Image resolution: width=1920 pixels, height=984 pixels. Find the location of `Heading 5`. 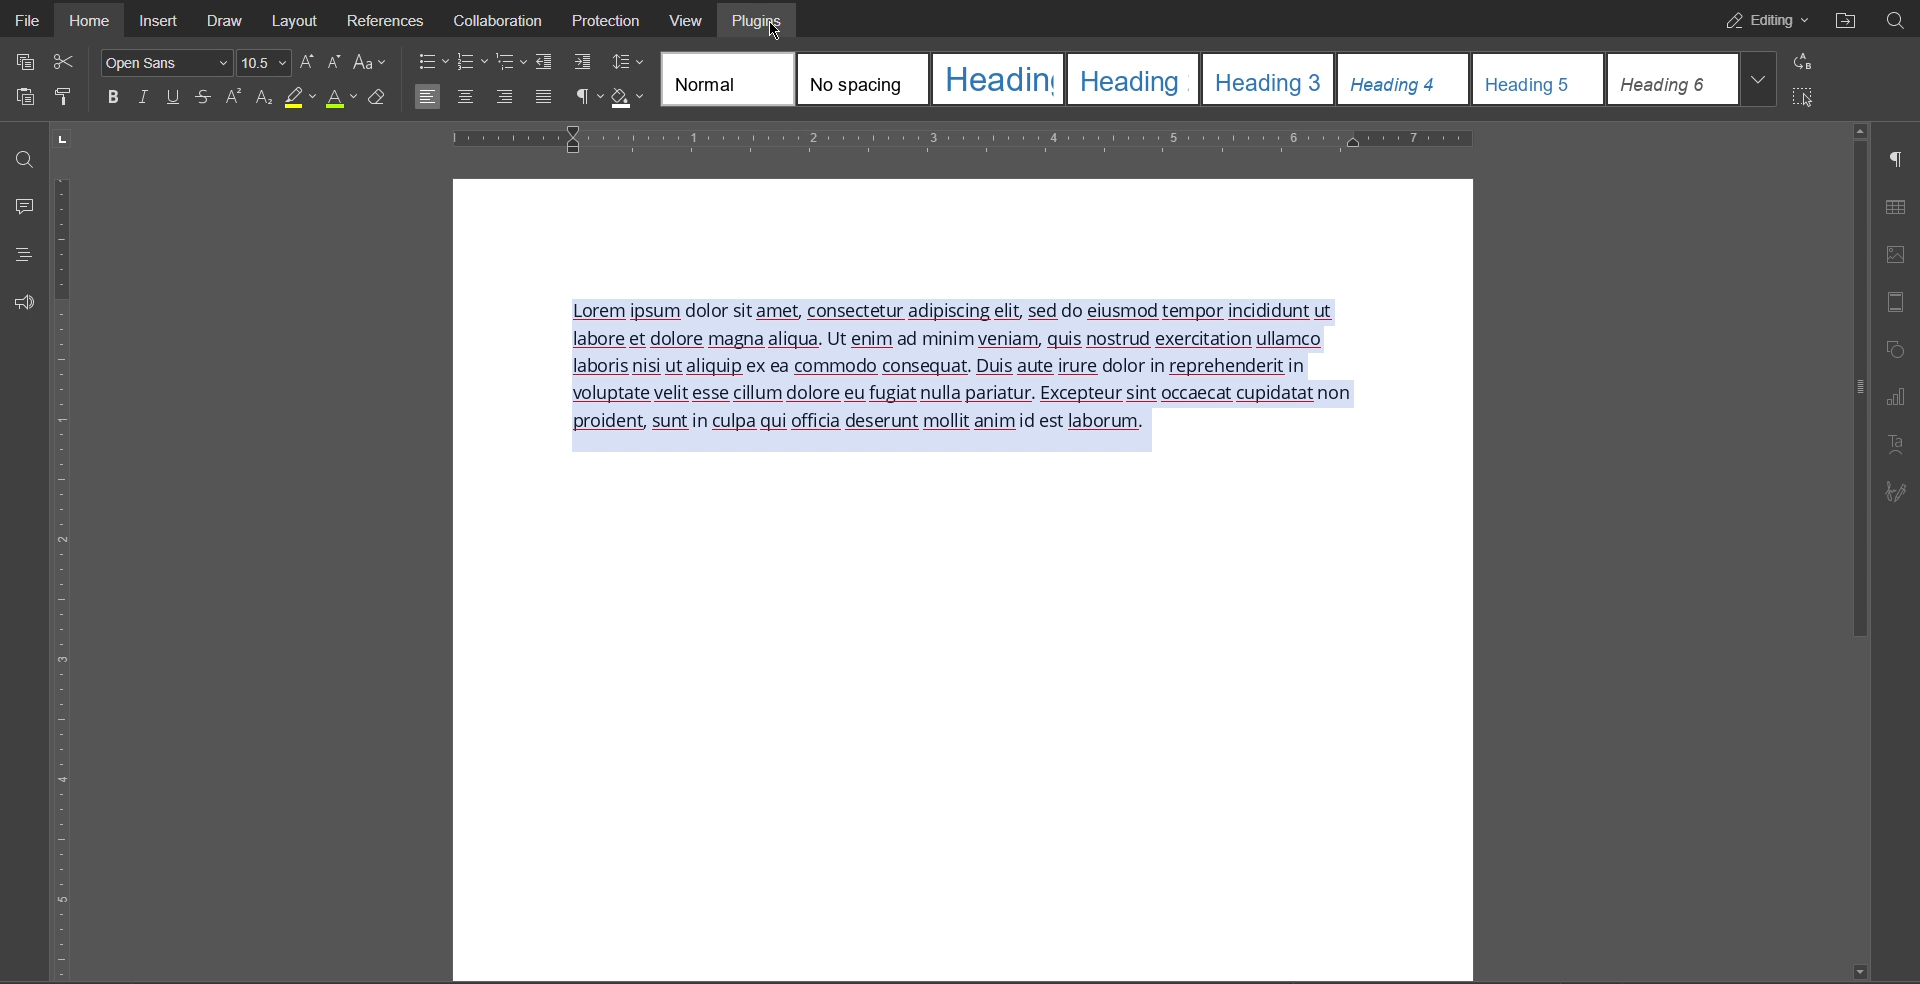

Heading 5 is located at coordinates (1535, 79).